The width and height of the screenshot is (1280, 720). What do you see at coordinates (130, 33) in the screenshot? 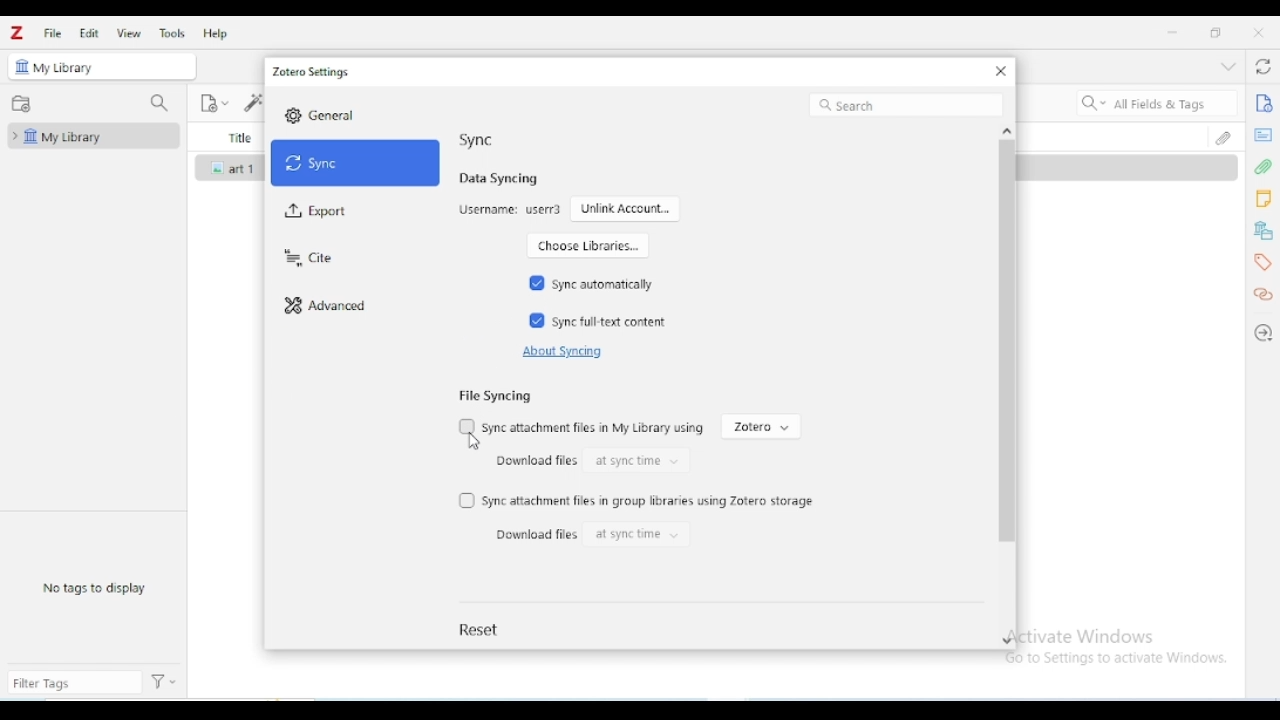
I see `view` at bounding box center [130, 33].